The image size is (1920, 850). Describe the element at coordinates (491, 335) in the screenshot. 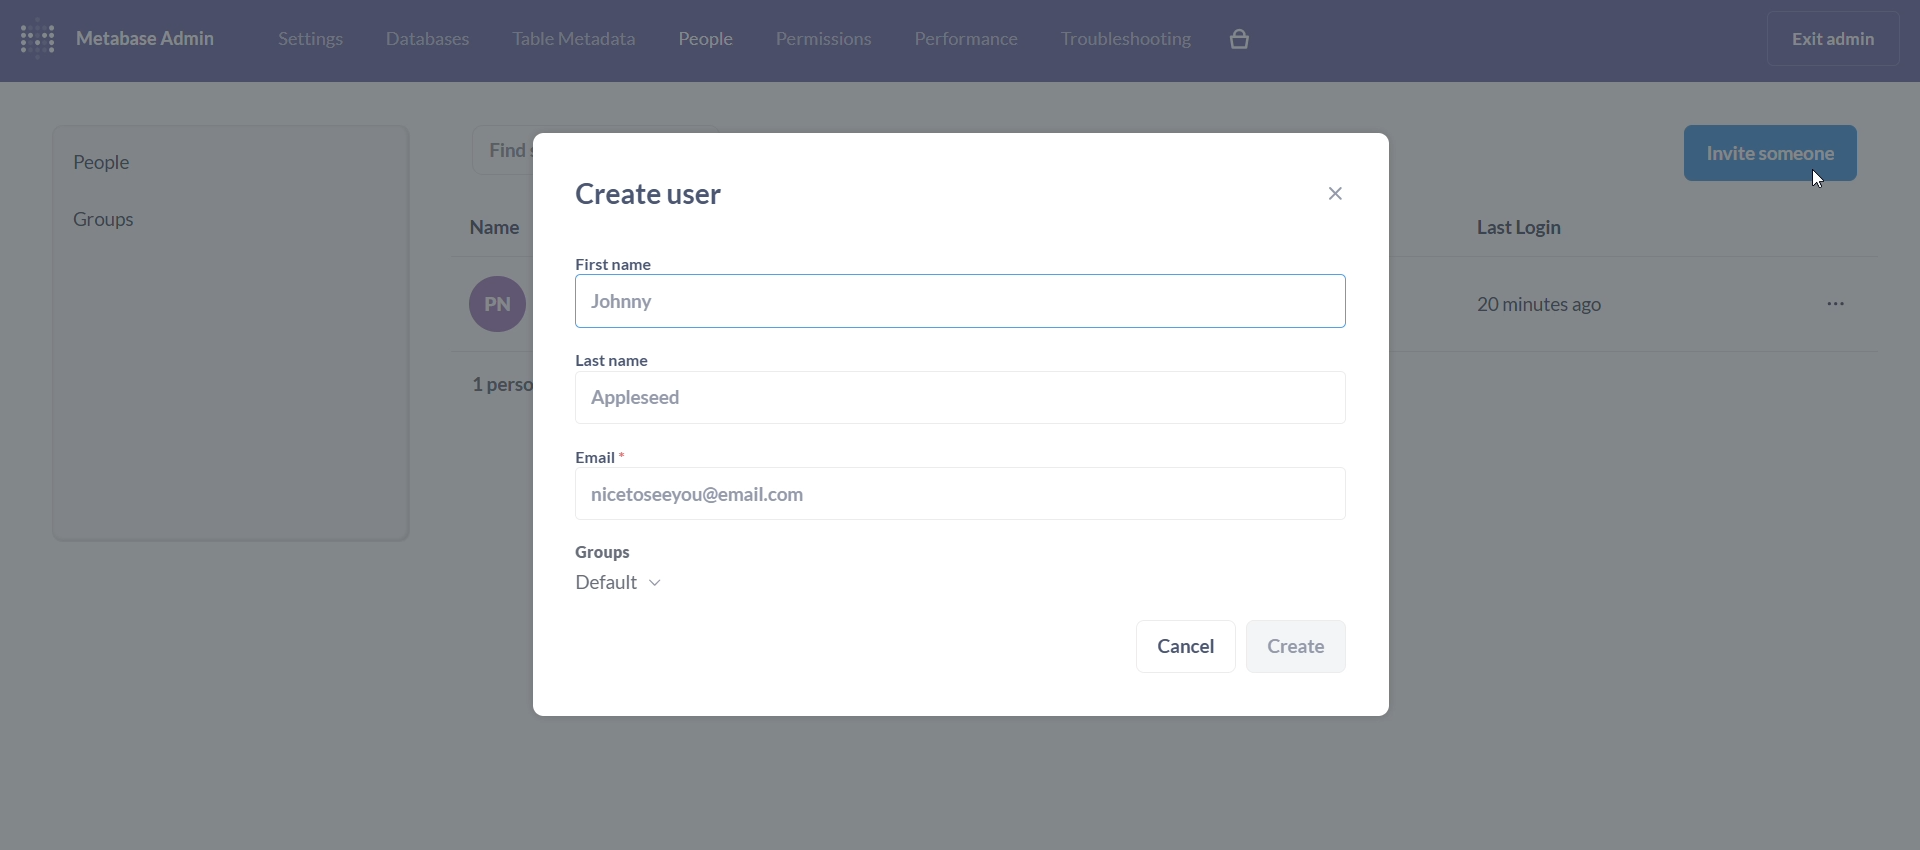

I see `text` at that location.